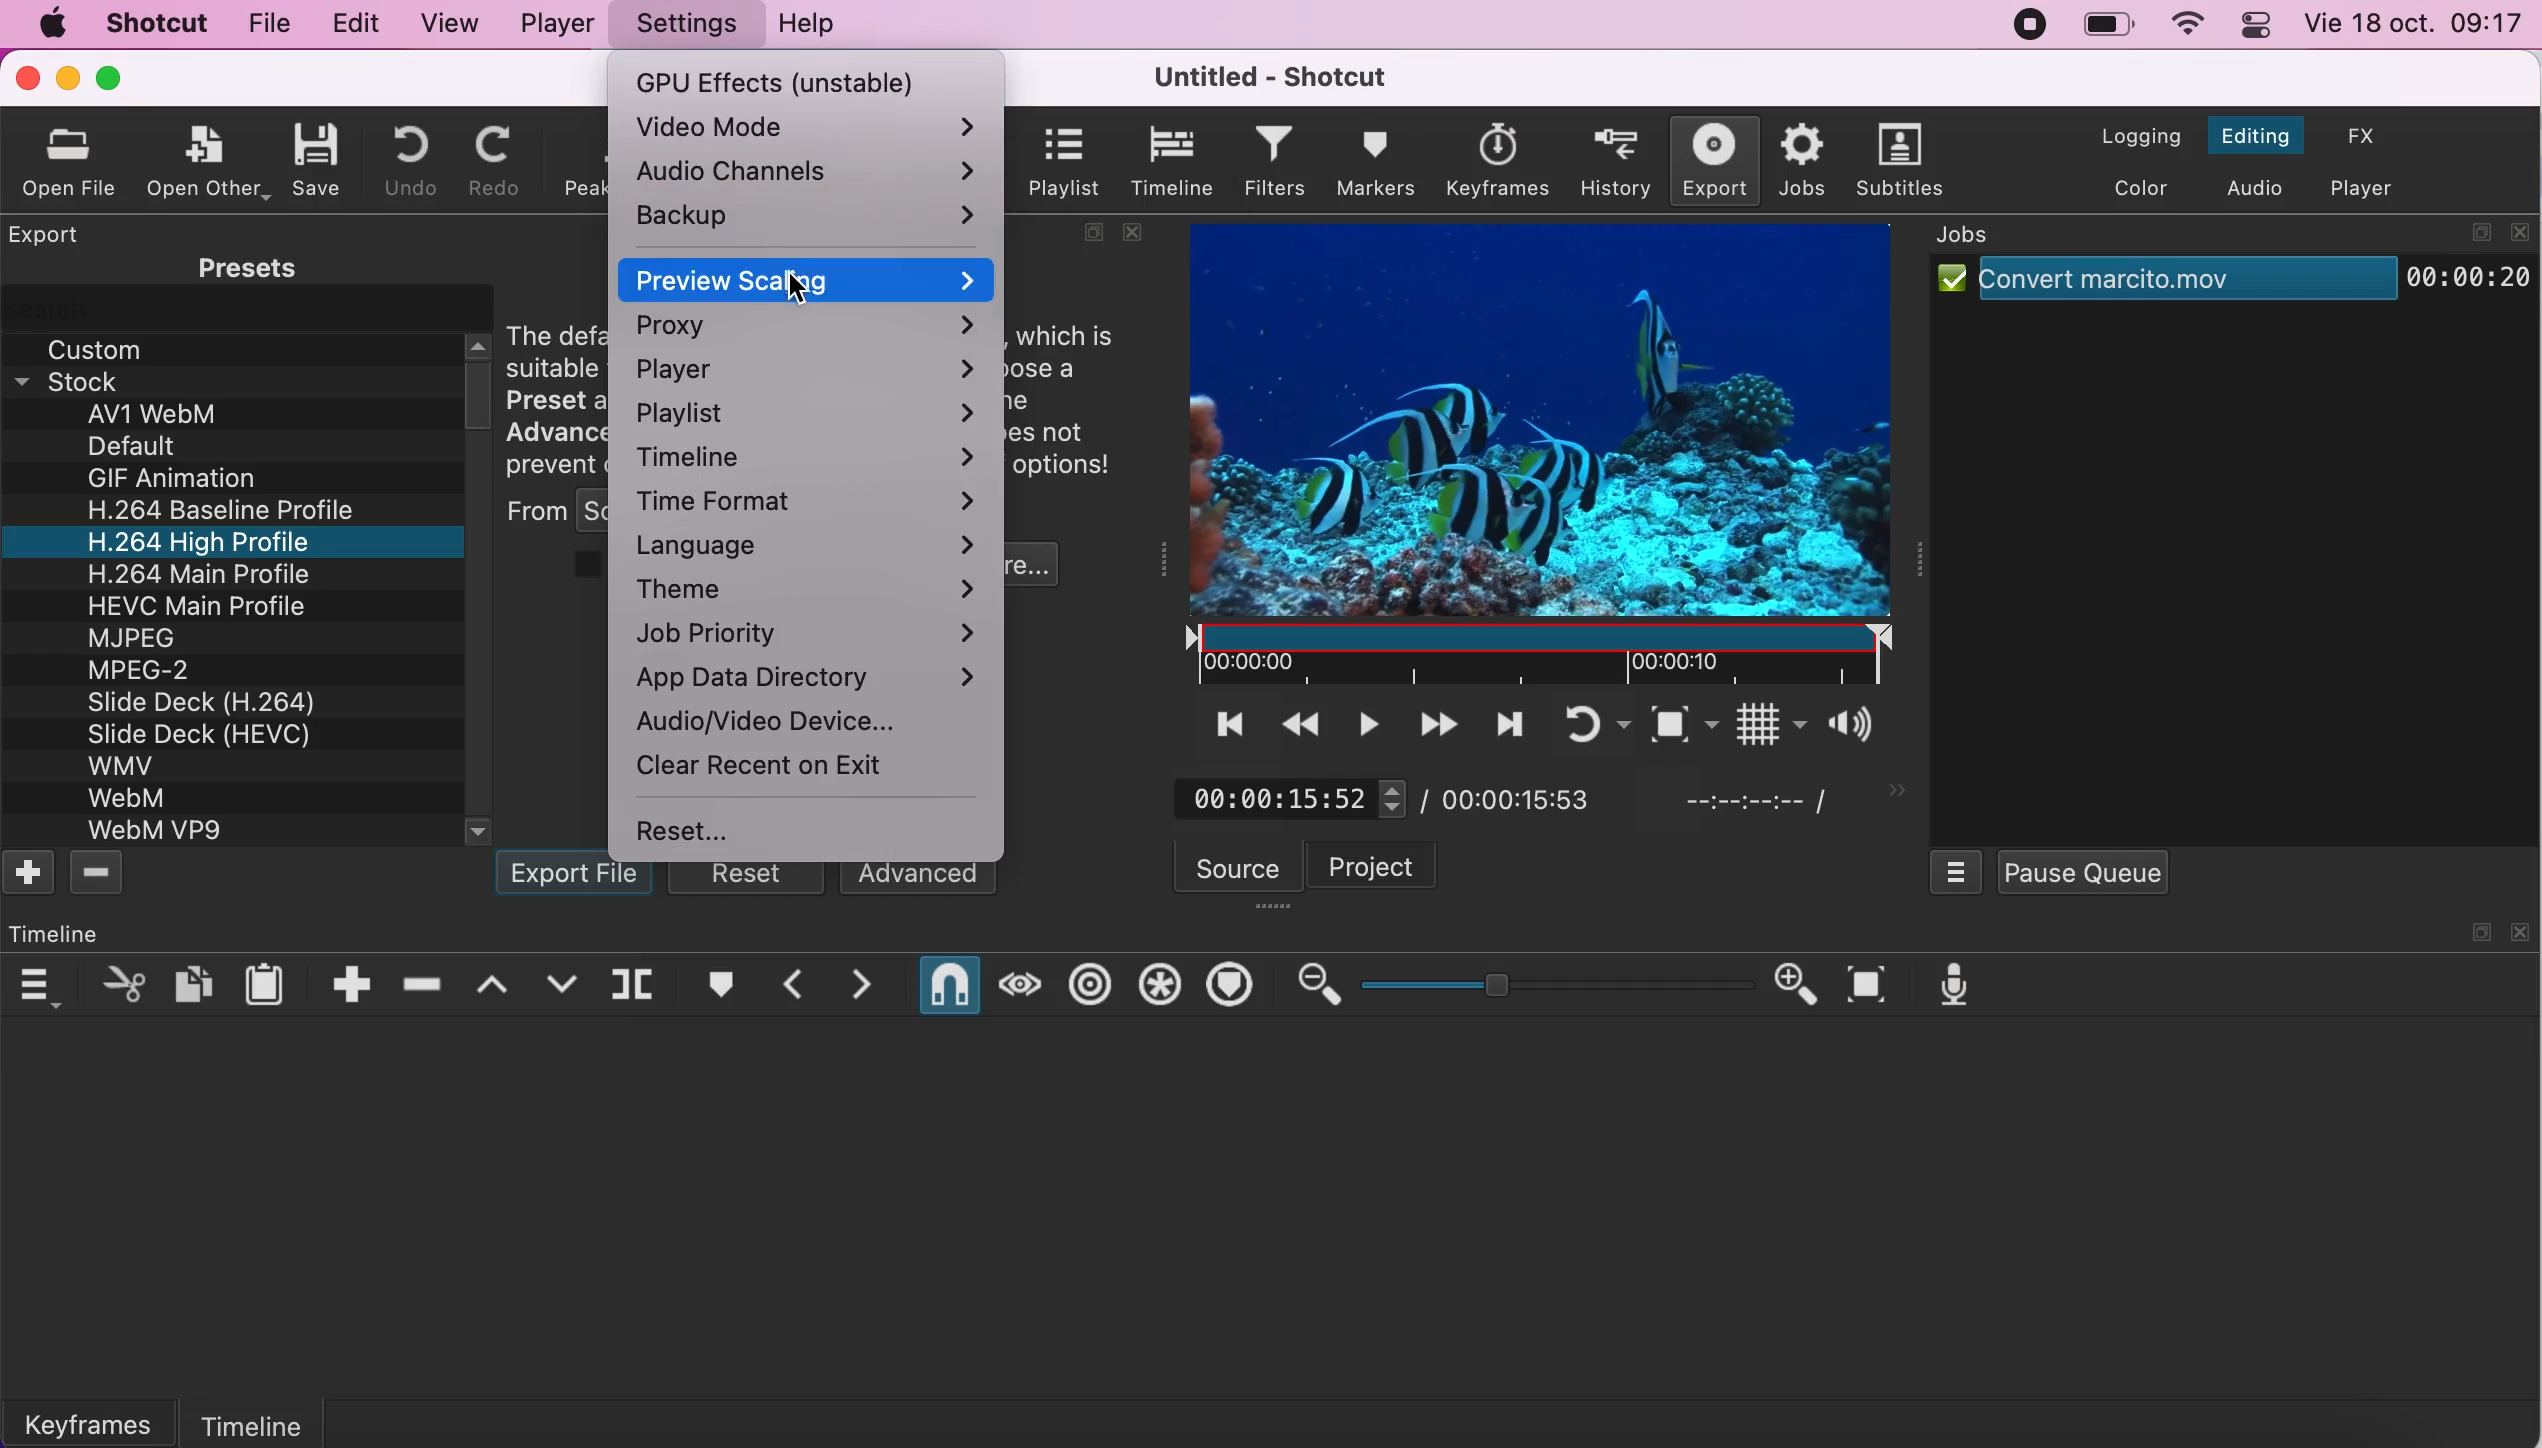  What do you see at coordinates (1651, 722) in the screenshot?
I see `toggle zoom` at bounding box center [1651, 722].